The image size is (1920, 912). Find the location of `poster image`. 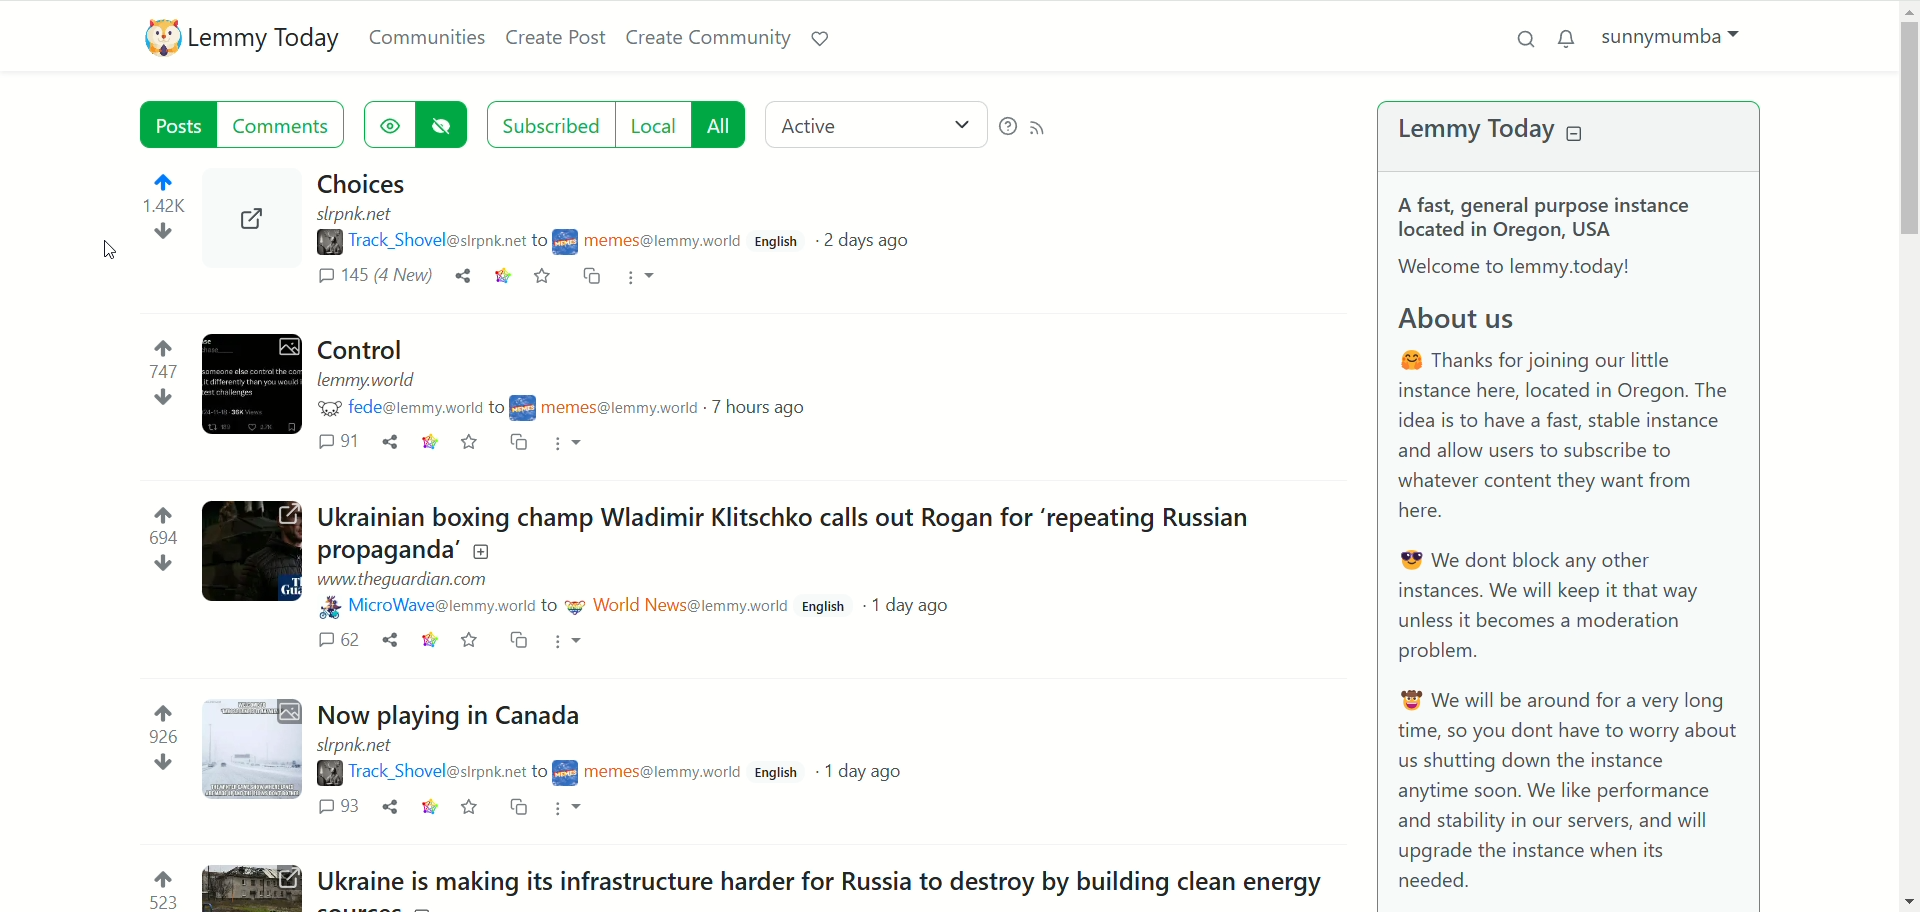

poster image is located at coordinates (577, 605).